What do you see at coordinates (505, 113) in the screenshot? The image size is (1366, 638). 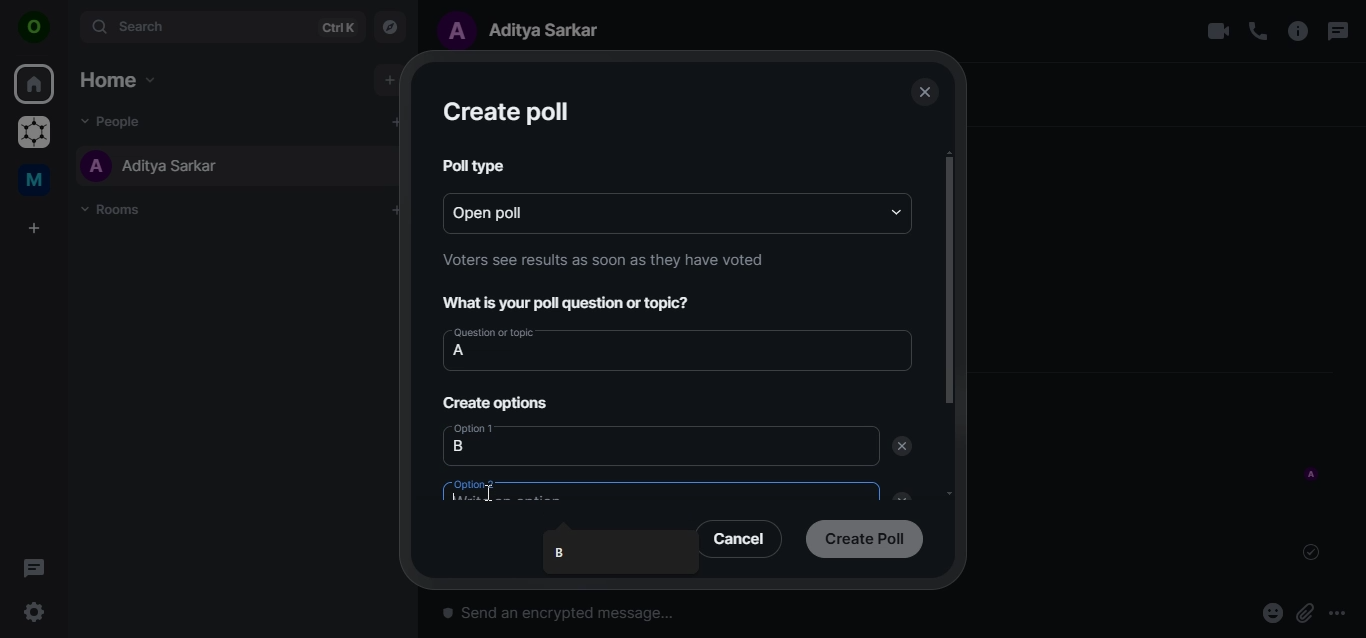 I see `create poll` at bounding box center [505, 113].